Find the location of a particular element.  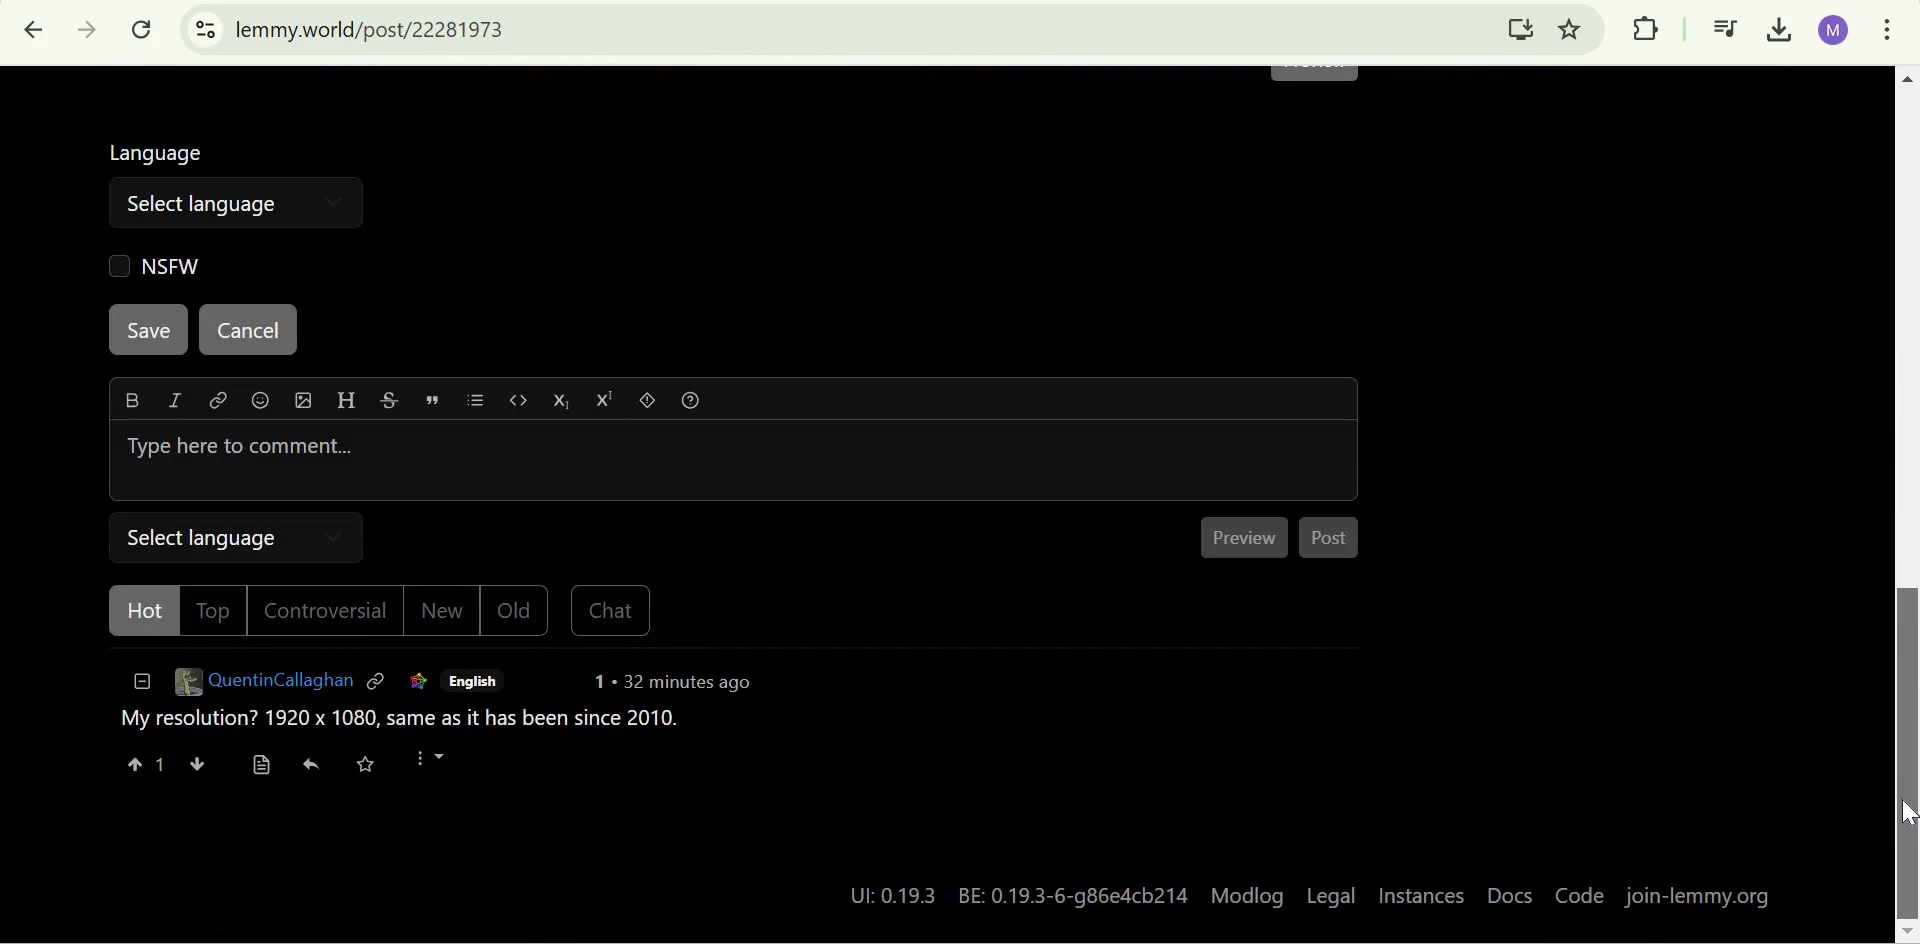

formatting help is located at coordinates (696, 404).